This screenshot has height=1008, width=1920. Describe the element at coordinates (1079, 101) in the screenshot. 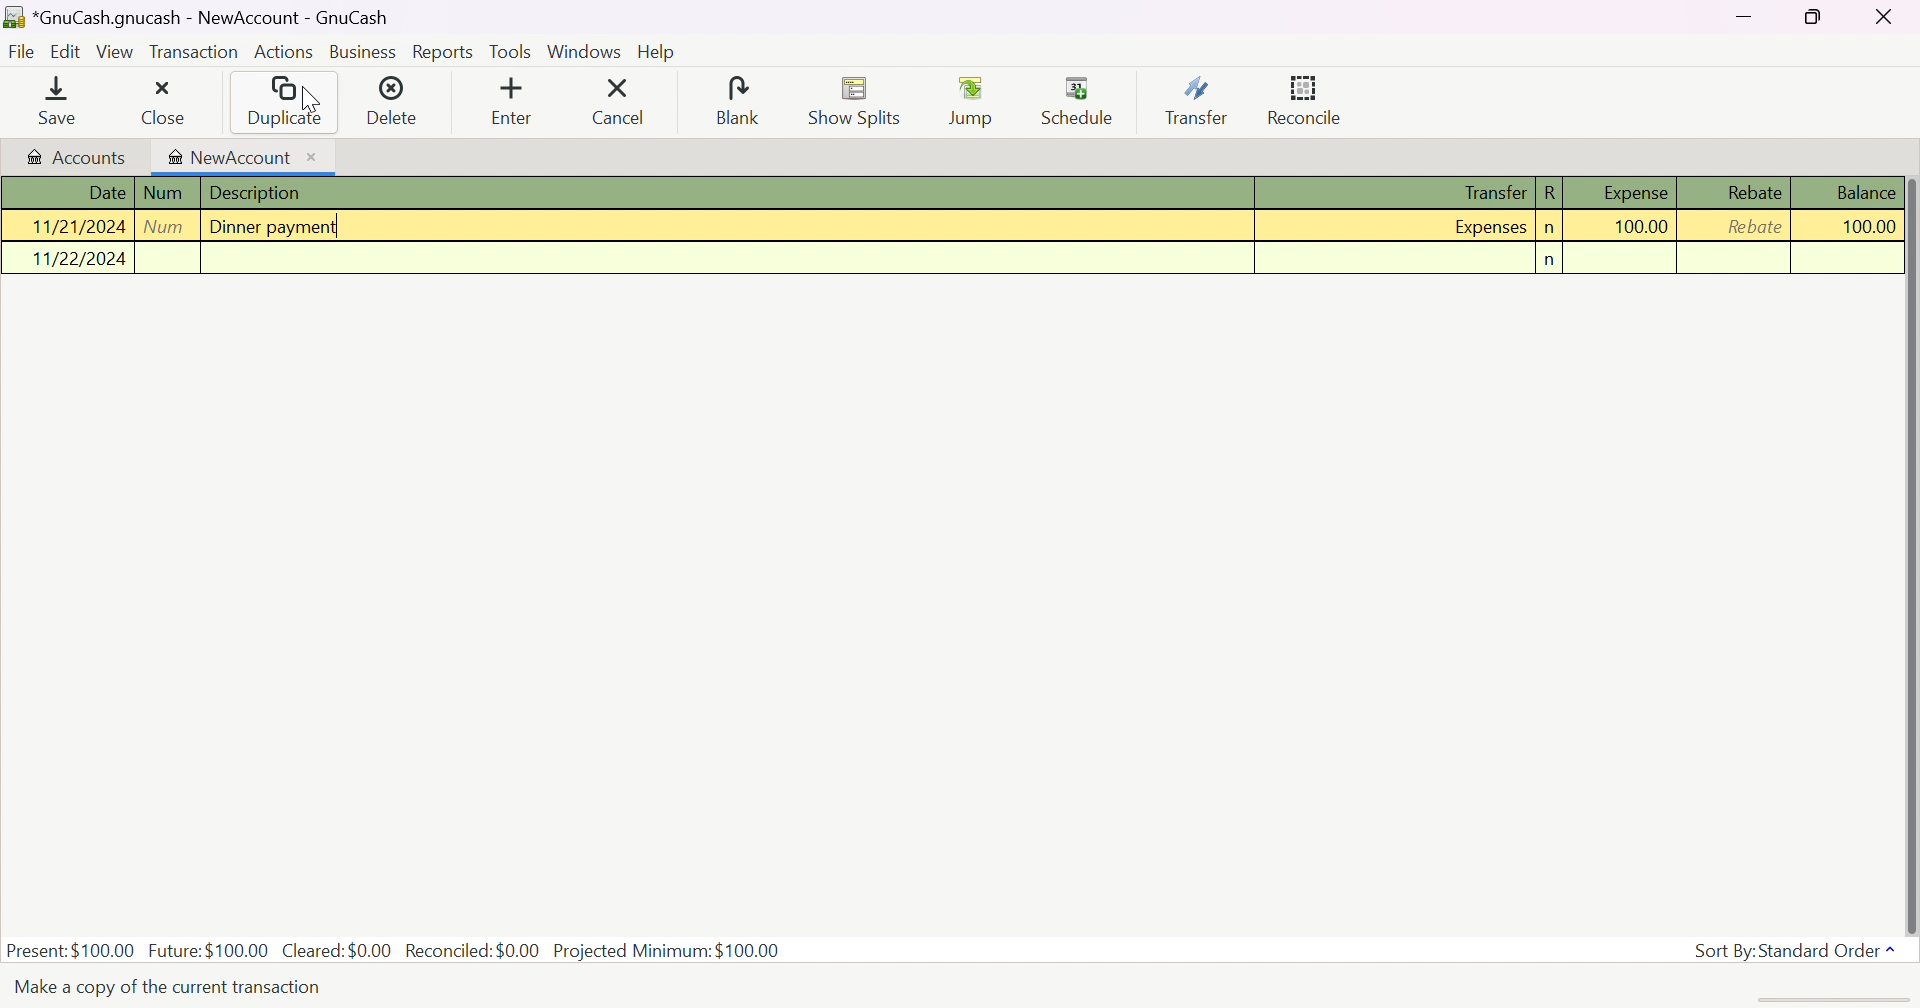

I see `Schedule` at that location.